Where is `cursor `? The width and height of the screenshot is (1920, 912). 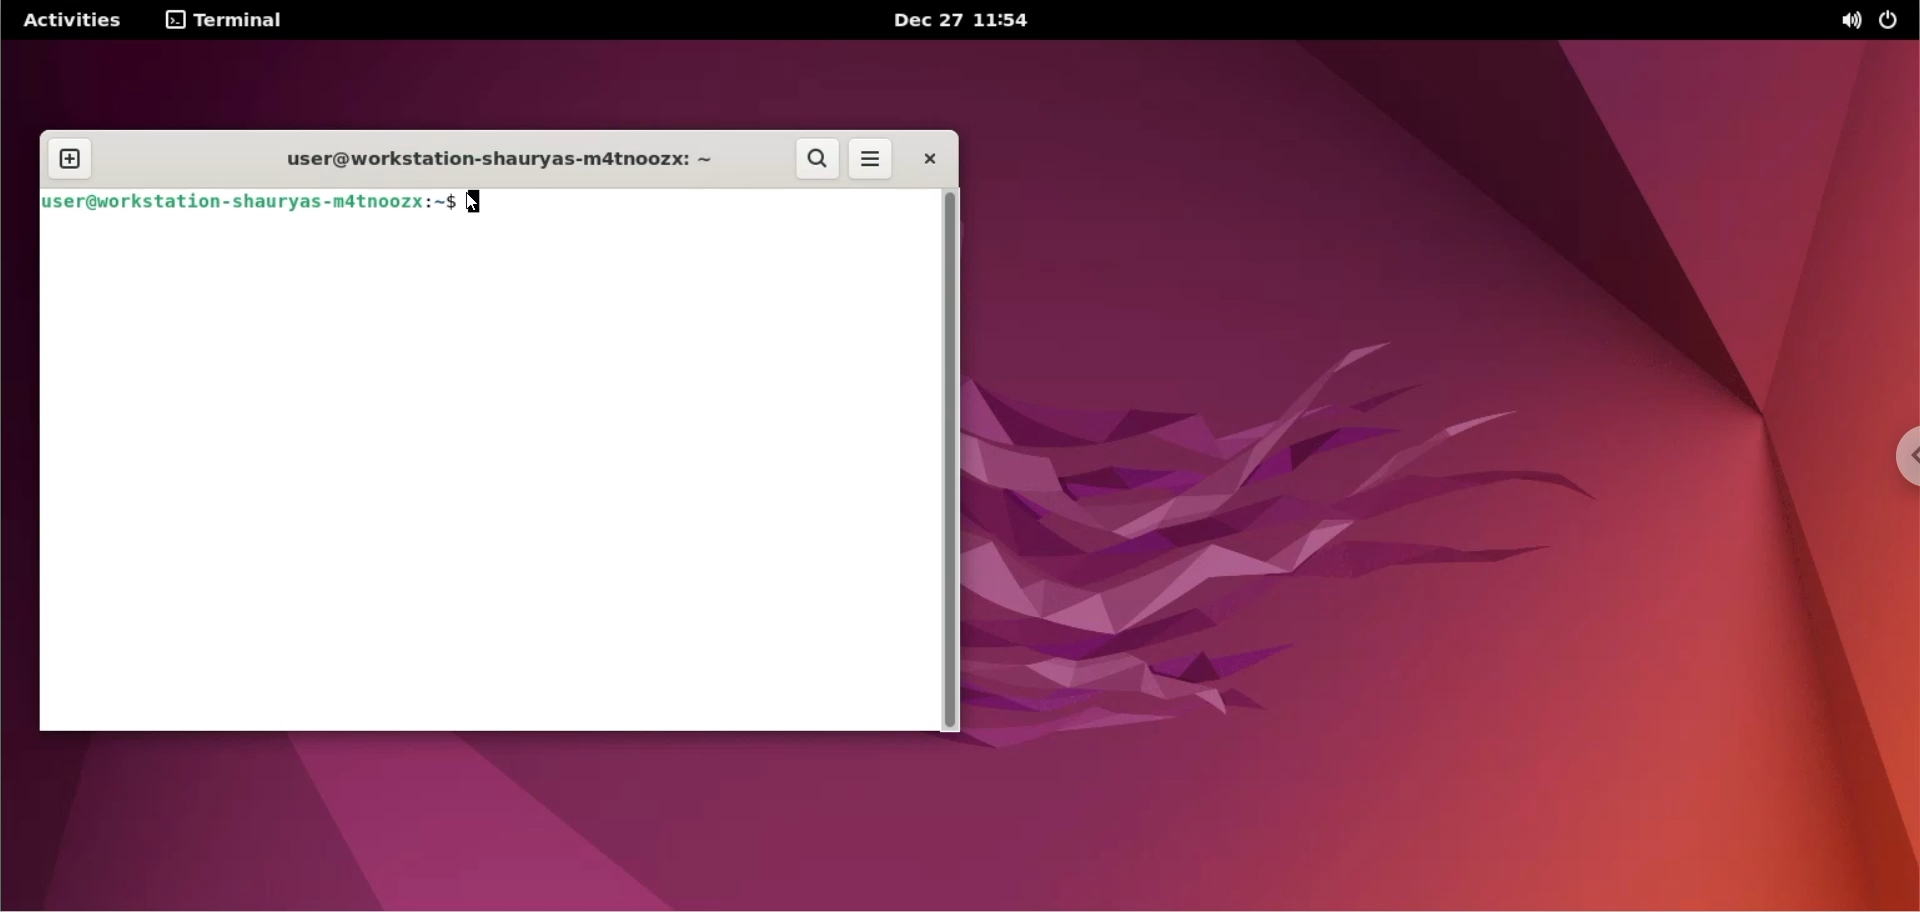 cursor  is located at coordinates (484, 207).